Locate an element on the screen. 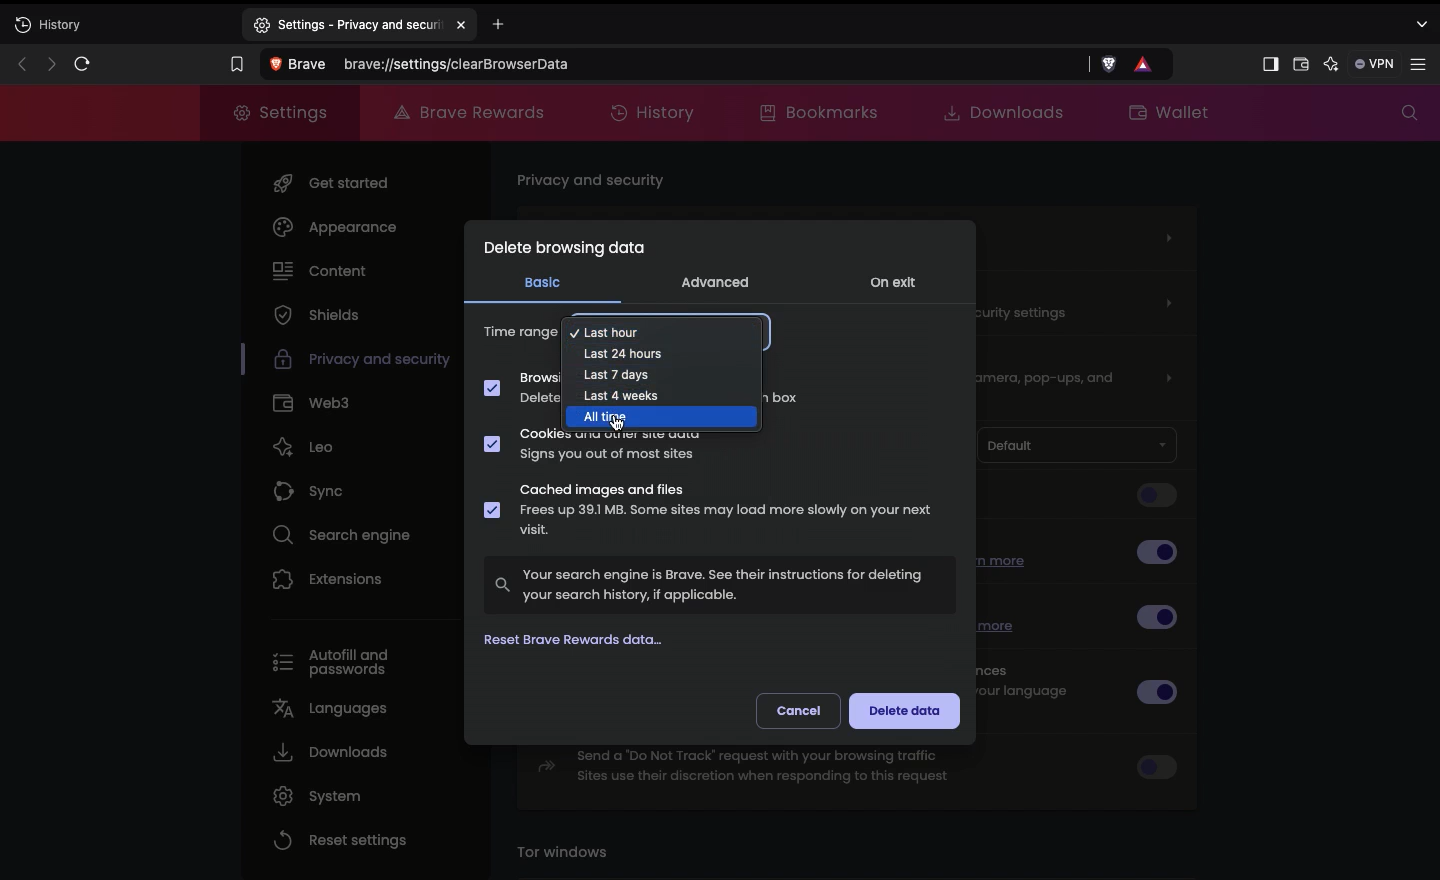  Appearance is located at coordinates (343, 230).